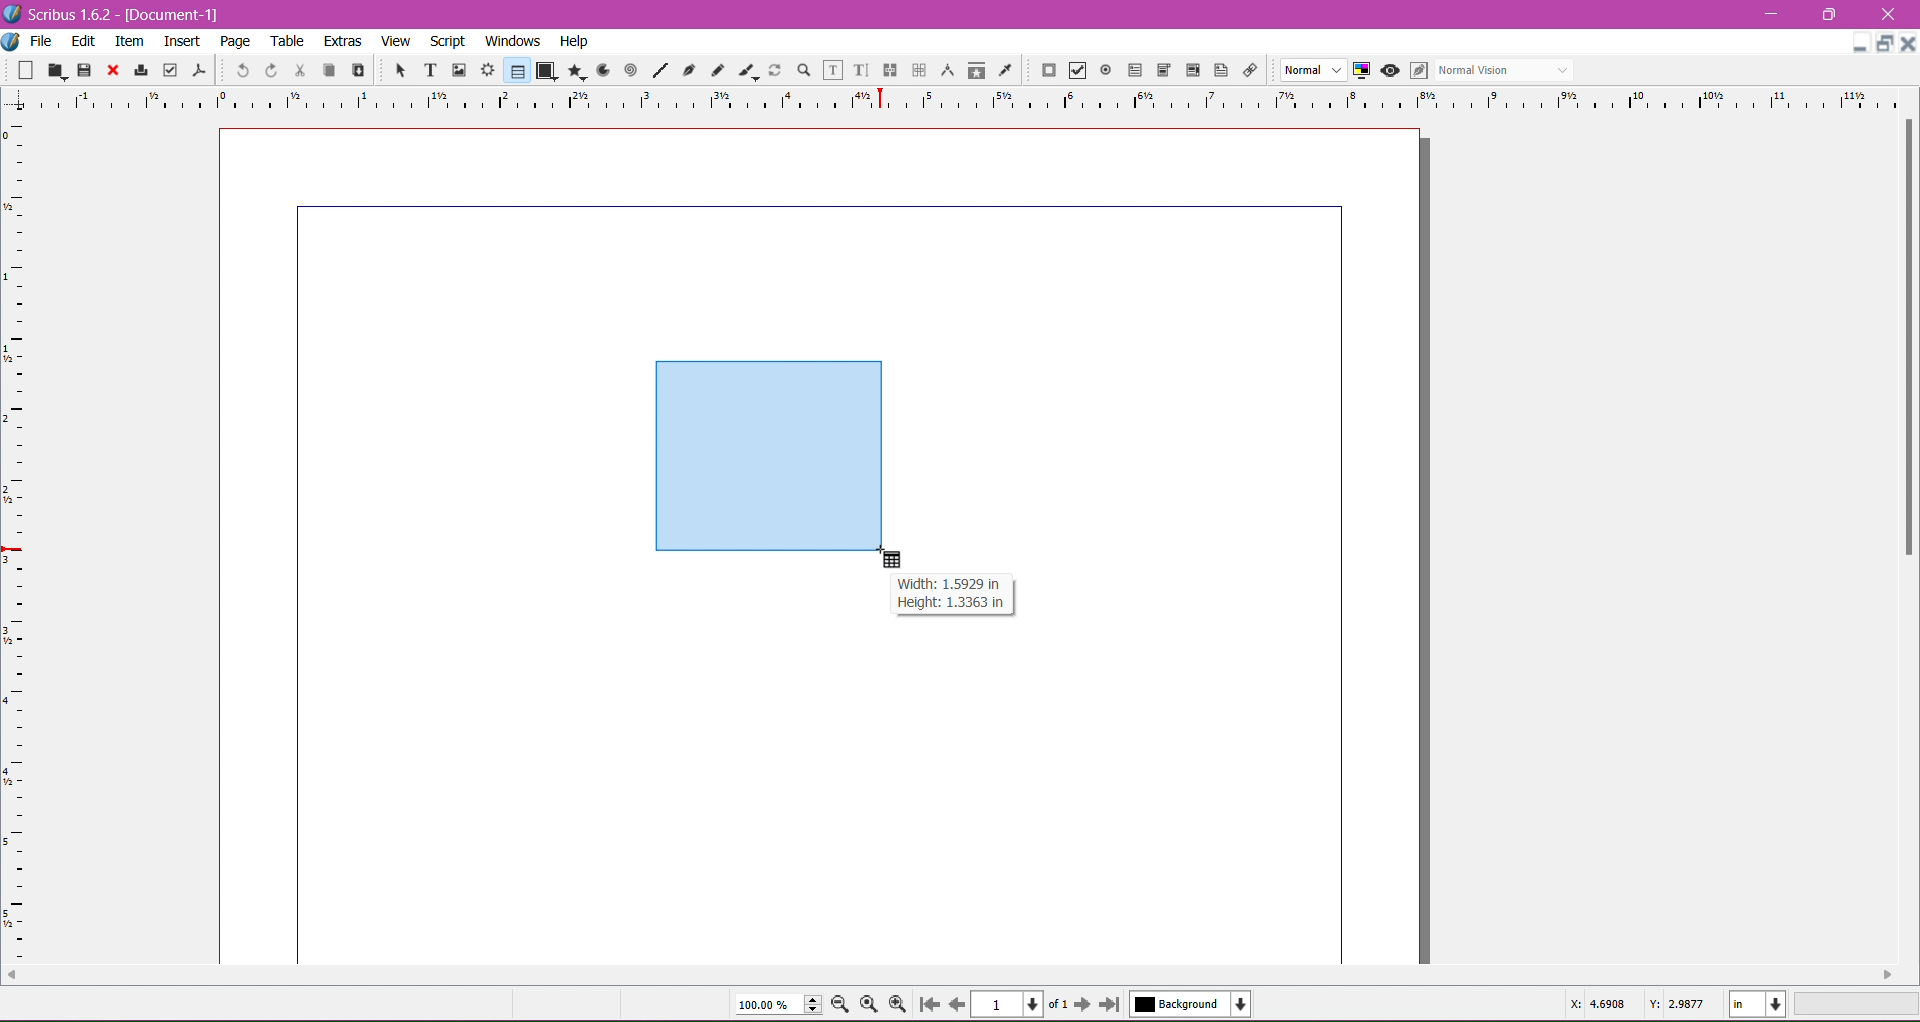 The height and width of the screenshot is (1022, 1920). Describe the element at coordinates (778, 1005) in the screenshot. I see `100.00 %` at that location.